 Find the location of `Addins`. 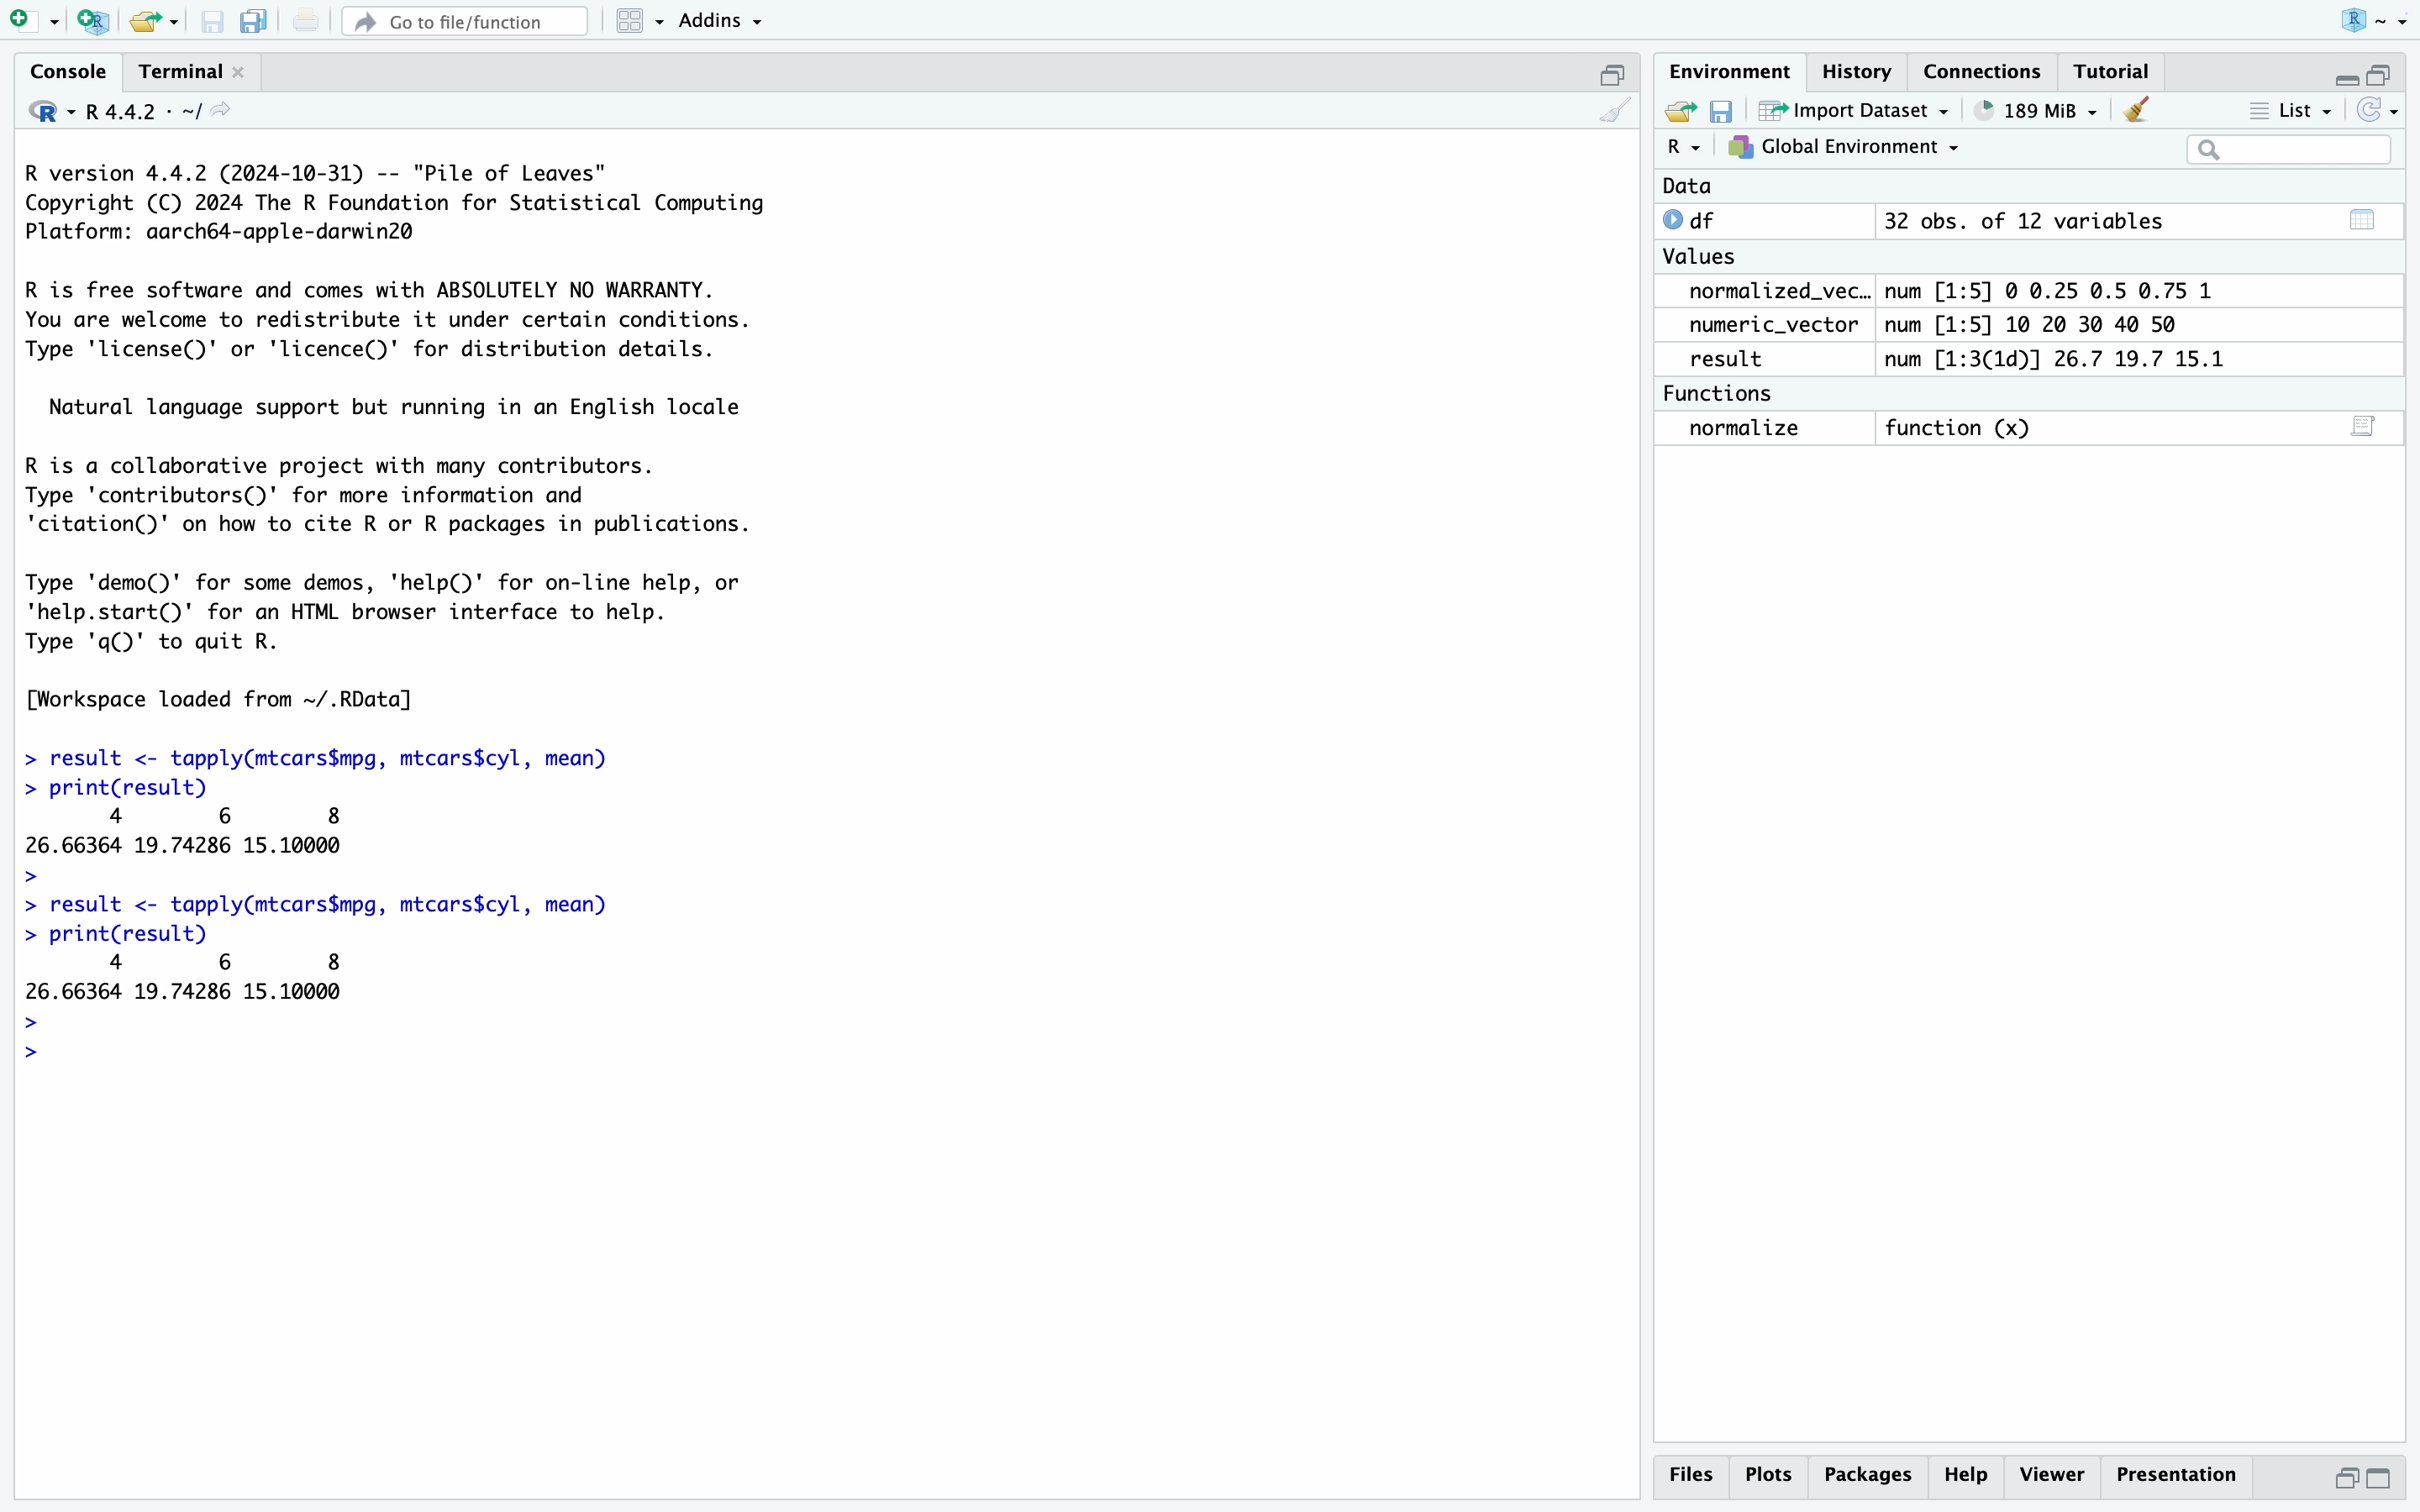

Addins is located at coordinates (722, 18).